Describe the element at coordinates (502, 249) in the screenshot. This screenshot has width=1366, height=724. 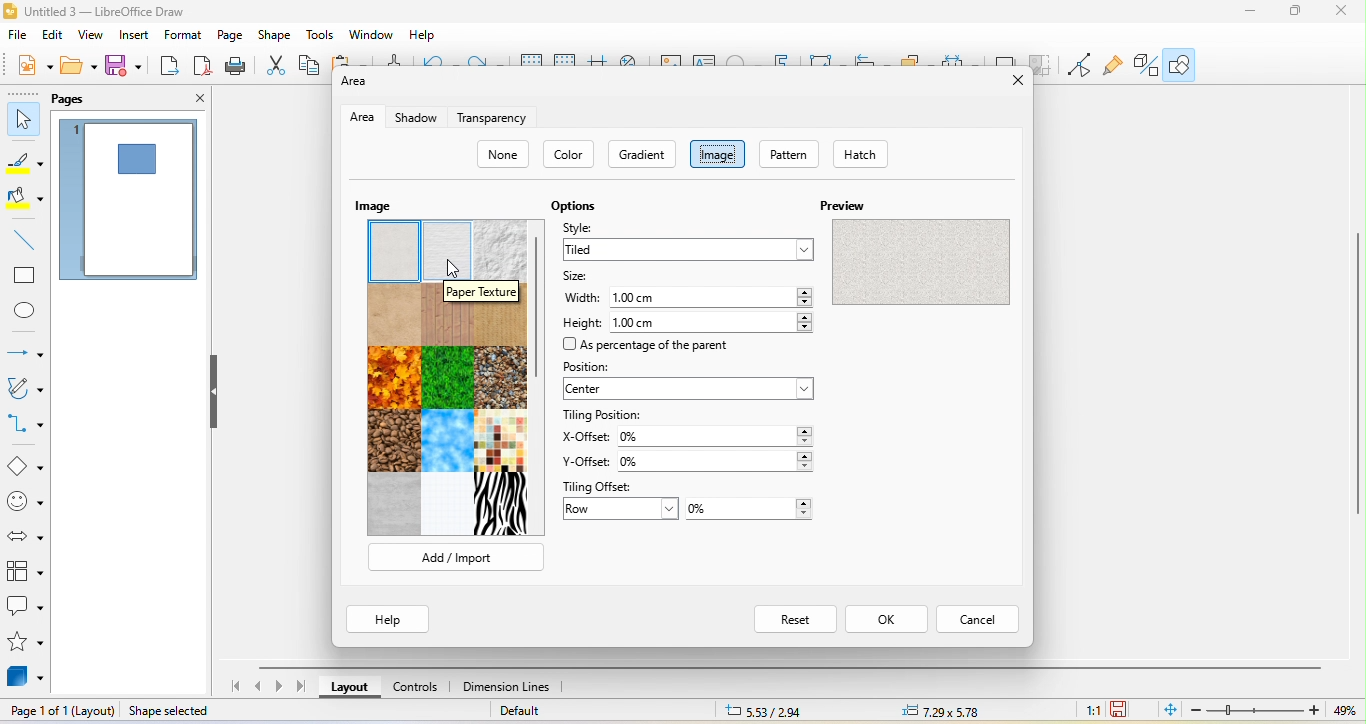
I see `texture 3` at that location.